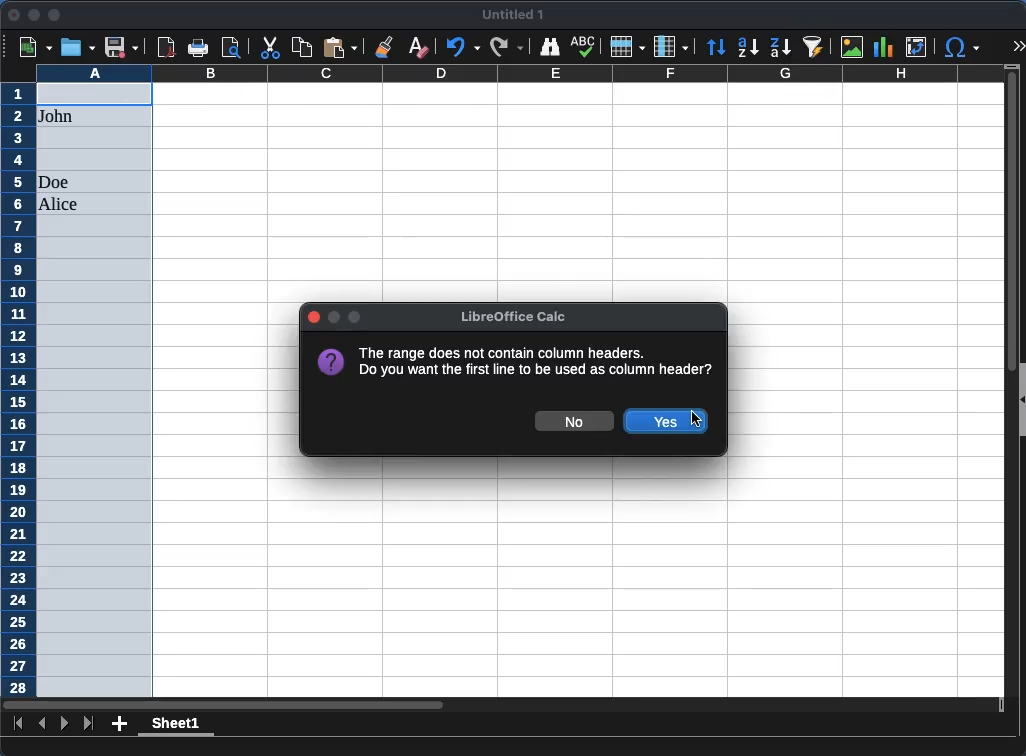 The height and width of the screenshot is (756, 1026). What do you see at coordinates (90, 724) in the screenshot?
I see `last sheet` at bounding box center [90, 724].